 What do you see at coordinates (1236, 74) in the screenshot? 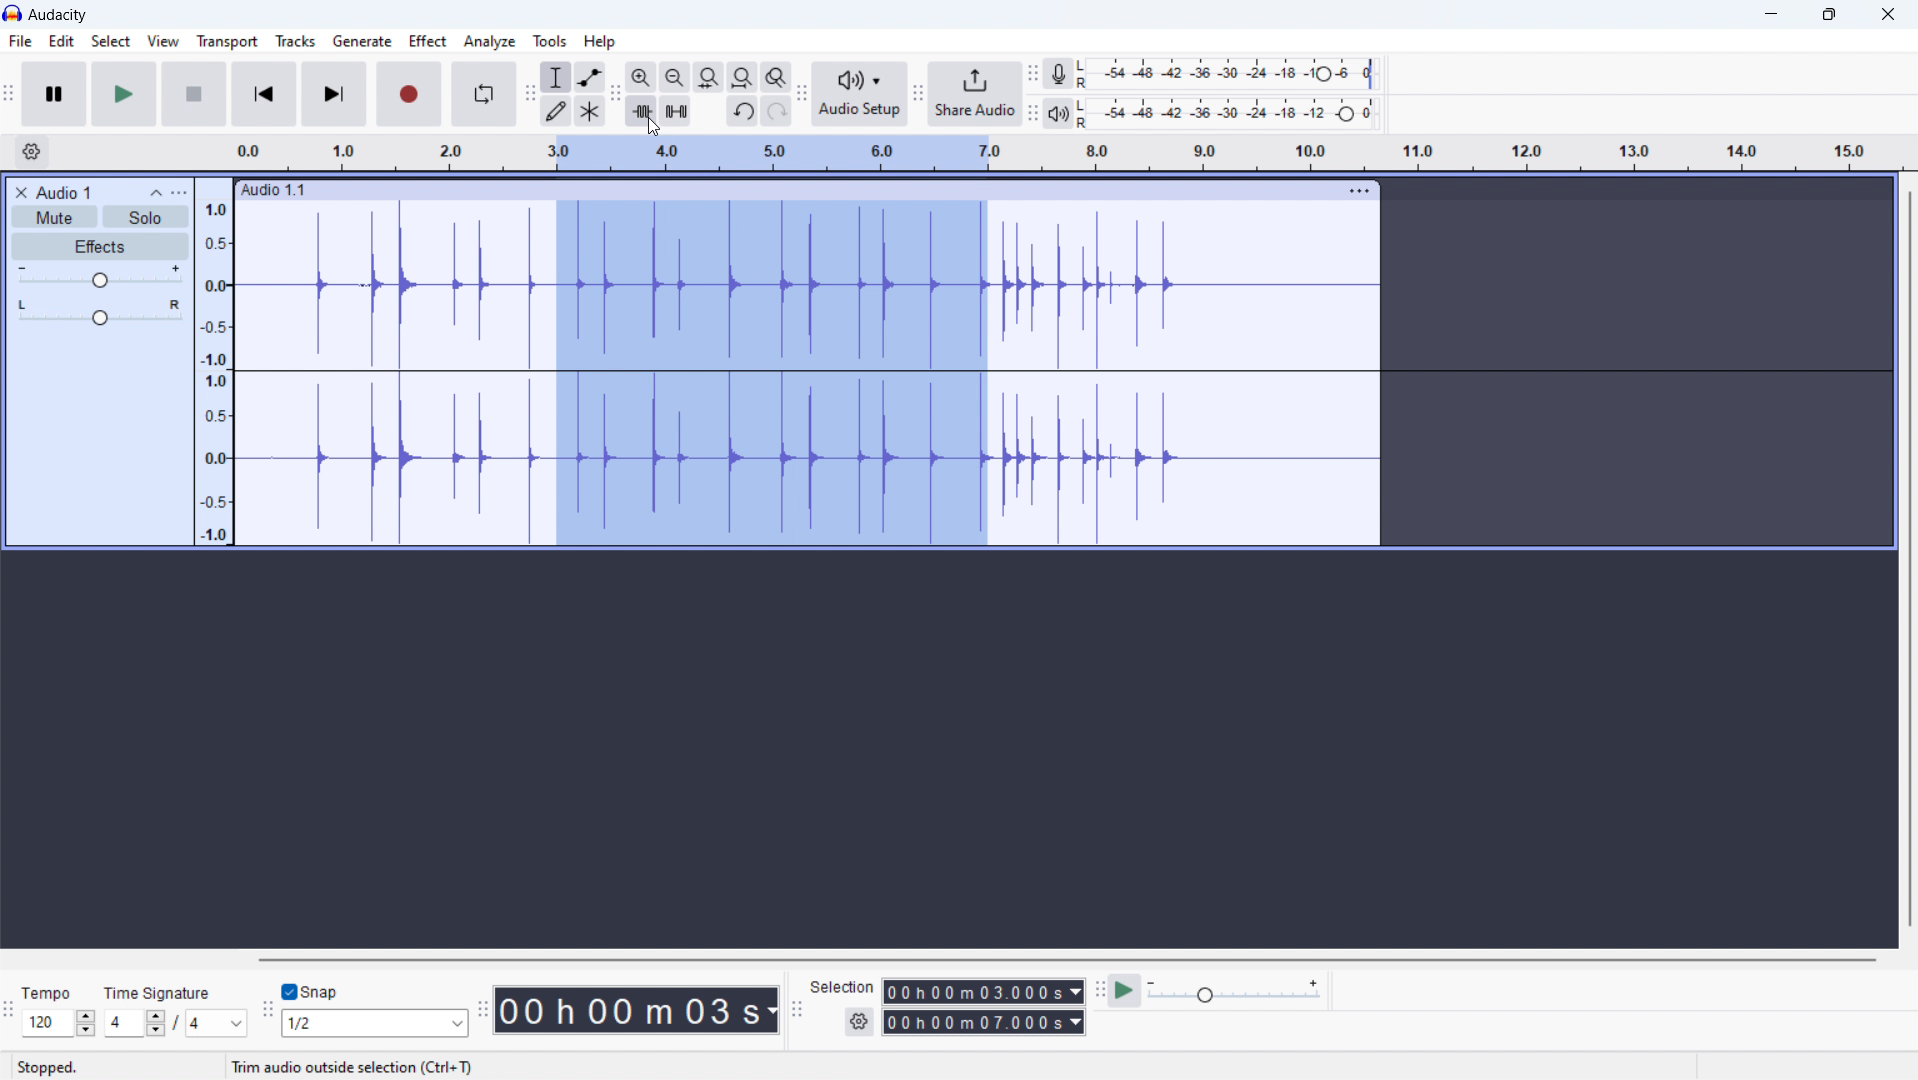
I see `record level` at bounding box center [1236, 74].